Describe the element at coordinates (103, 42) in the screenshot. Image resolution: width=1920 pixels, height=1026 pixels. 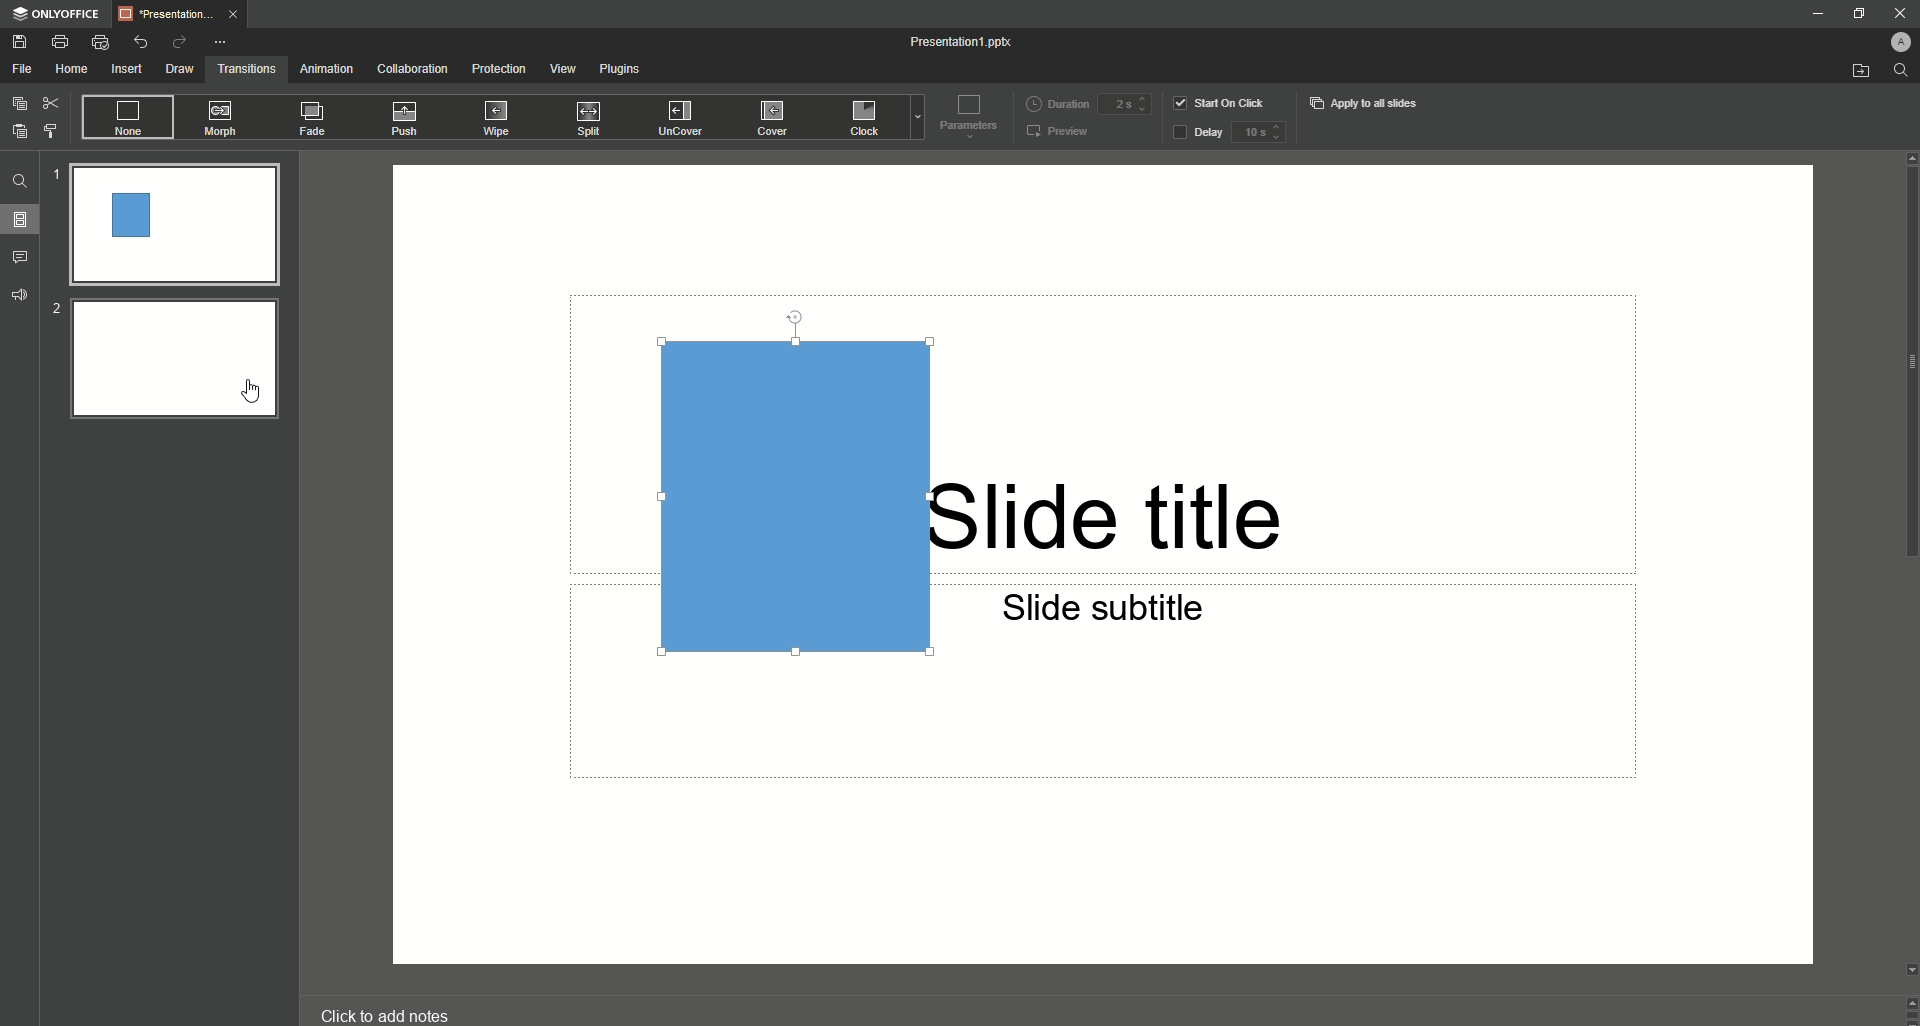
I see `Quick Print` at that location.